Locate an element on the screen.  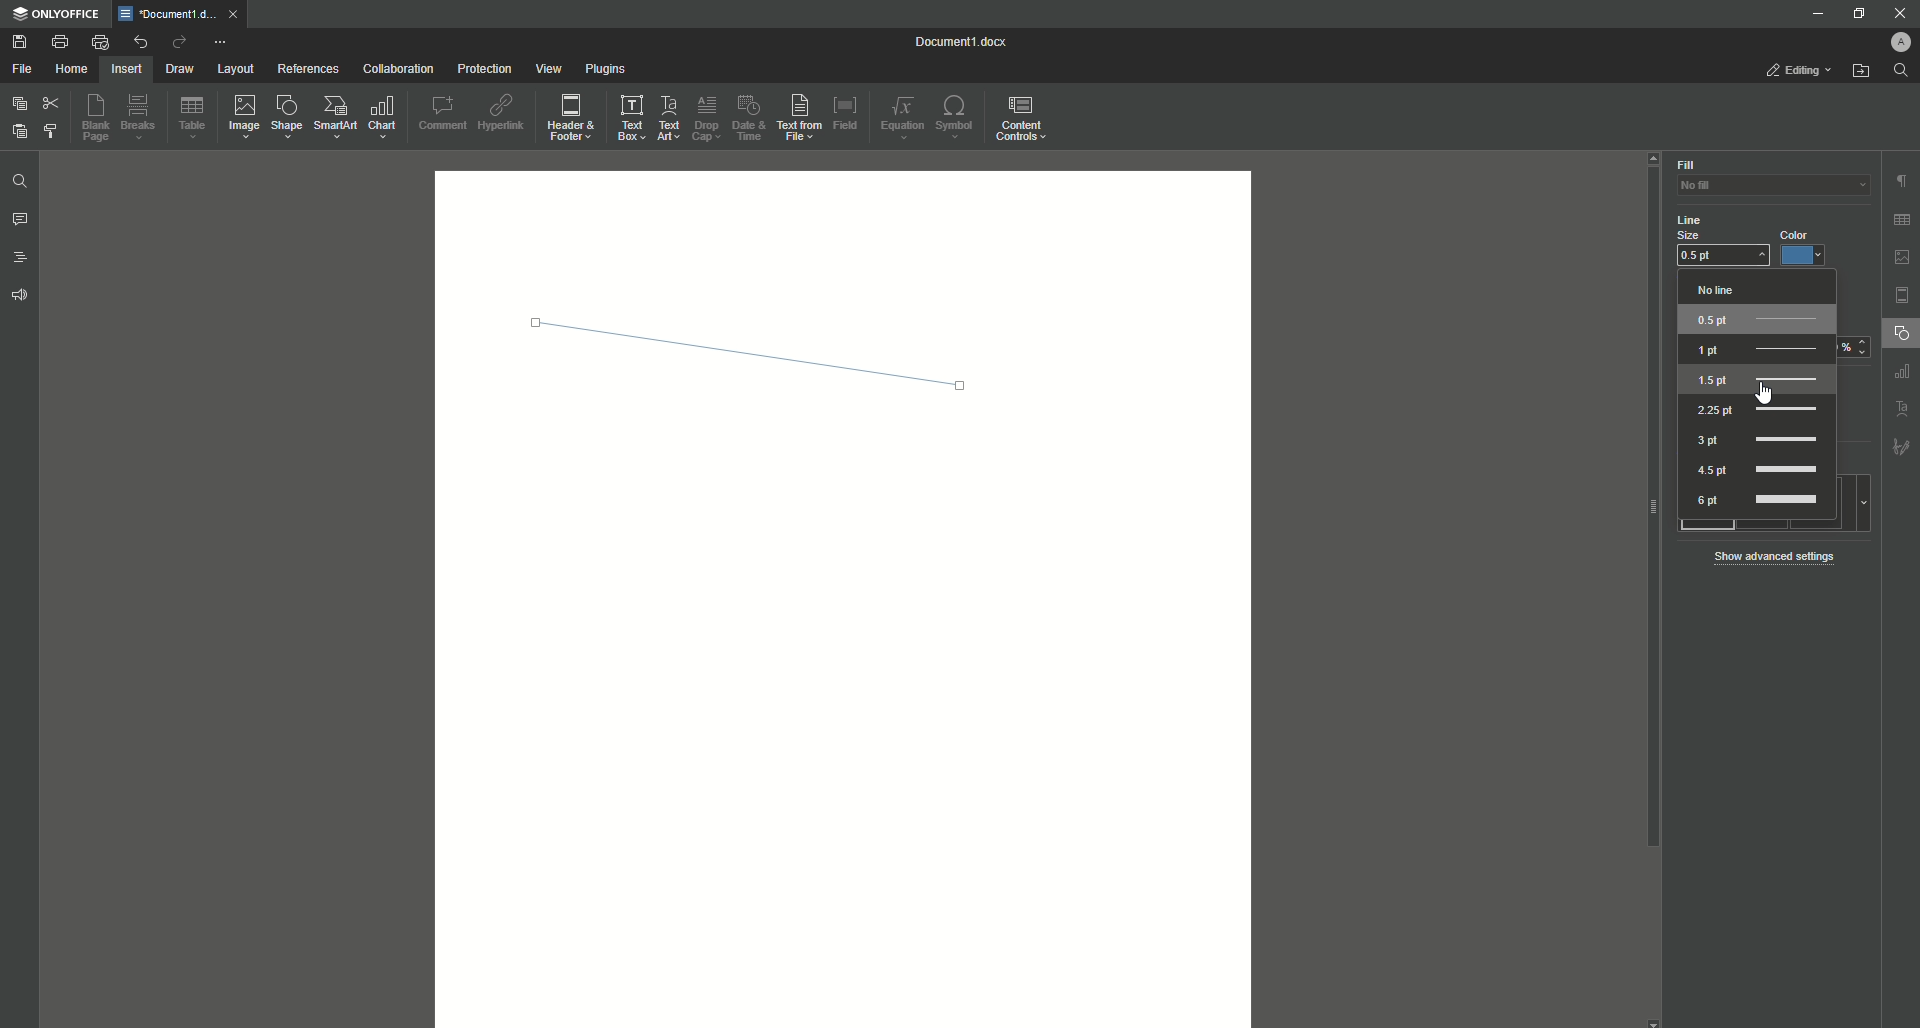
Find is located at coordinates (20, 181).